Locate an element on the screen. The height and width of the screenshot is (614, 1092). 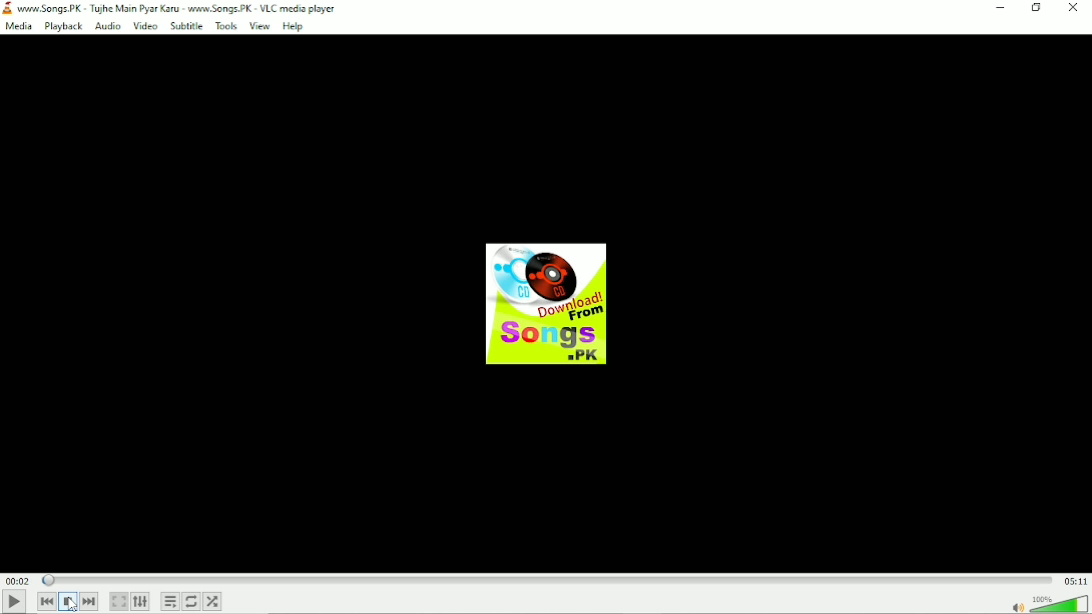
Help is located at coordinates (295, 27).